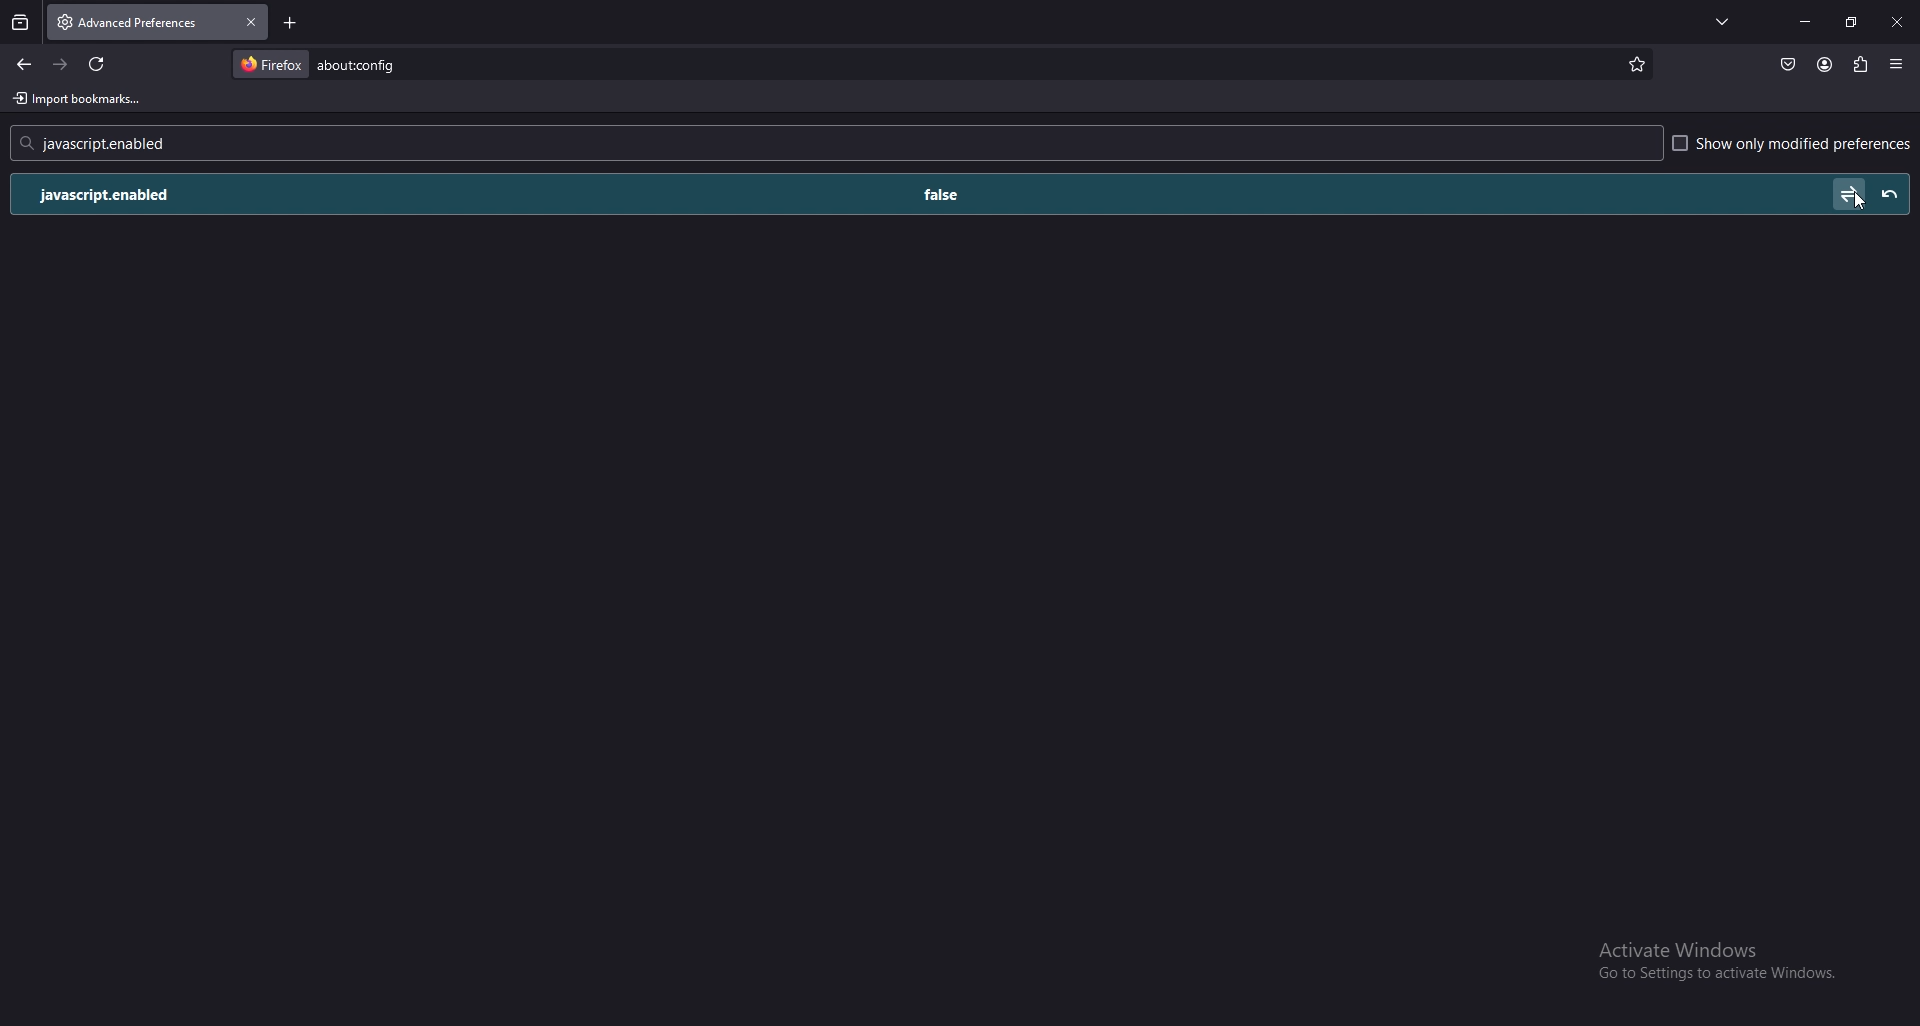 This screenshot has width=1920, height=1026. I want to click on seach, so click(111, 143).